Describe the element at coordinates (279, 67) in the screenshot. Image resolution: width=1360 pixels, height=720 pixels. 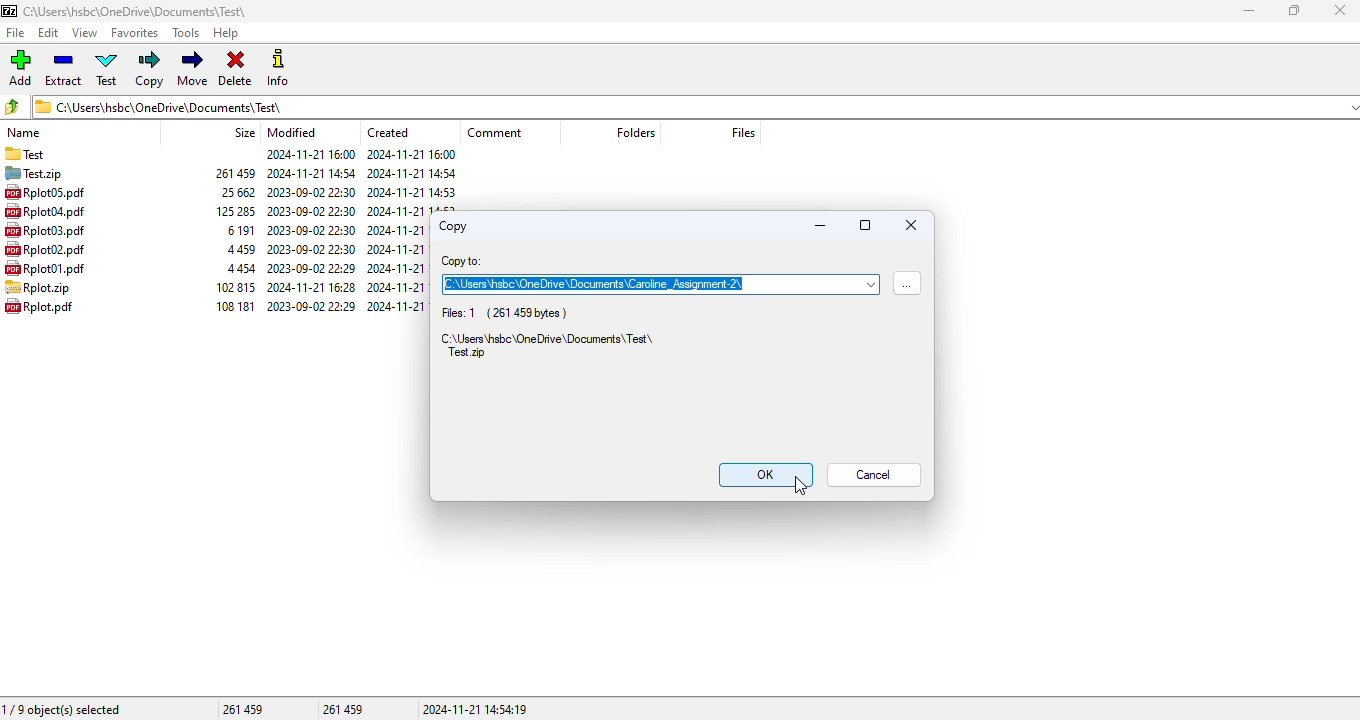
I see `info` at that location.